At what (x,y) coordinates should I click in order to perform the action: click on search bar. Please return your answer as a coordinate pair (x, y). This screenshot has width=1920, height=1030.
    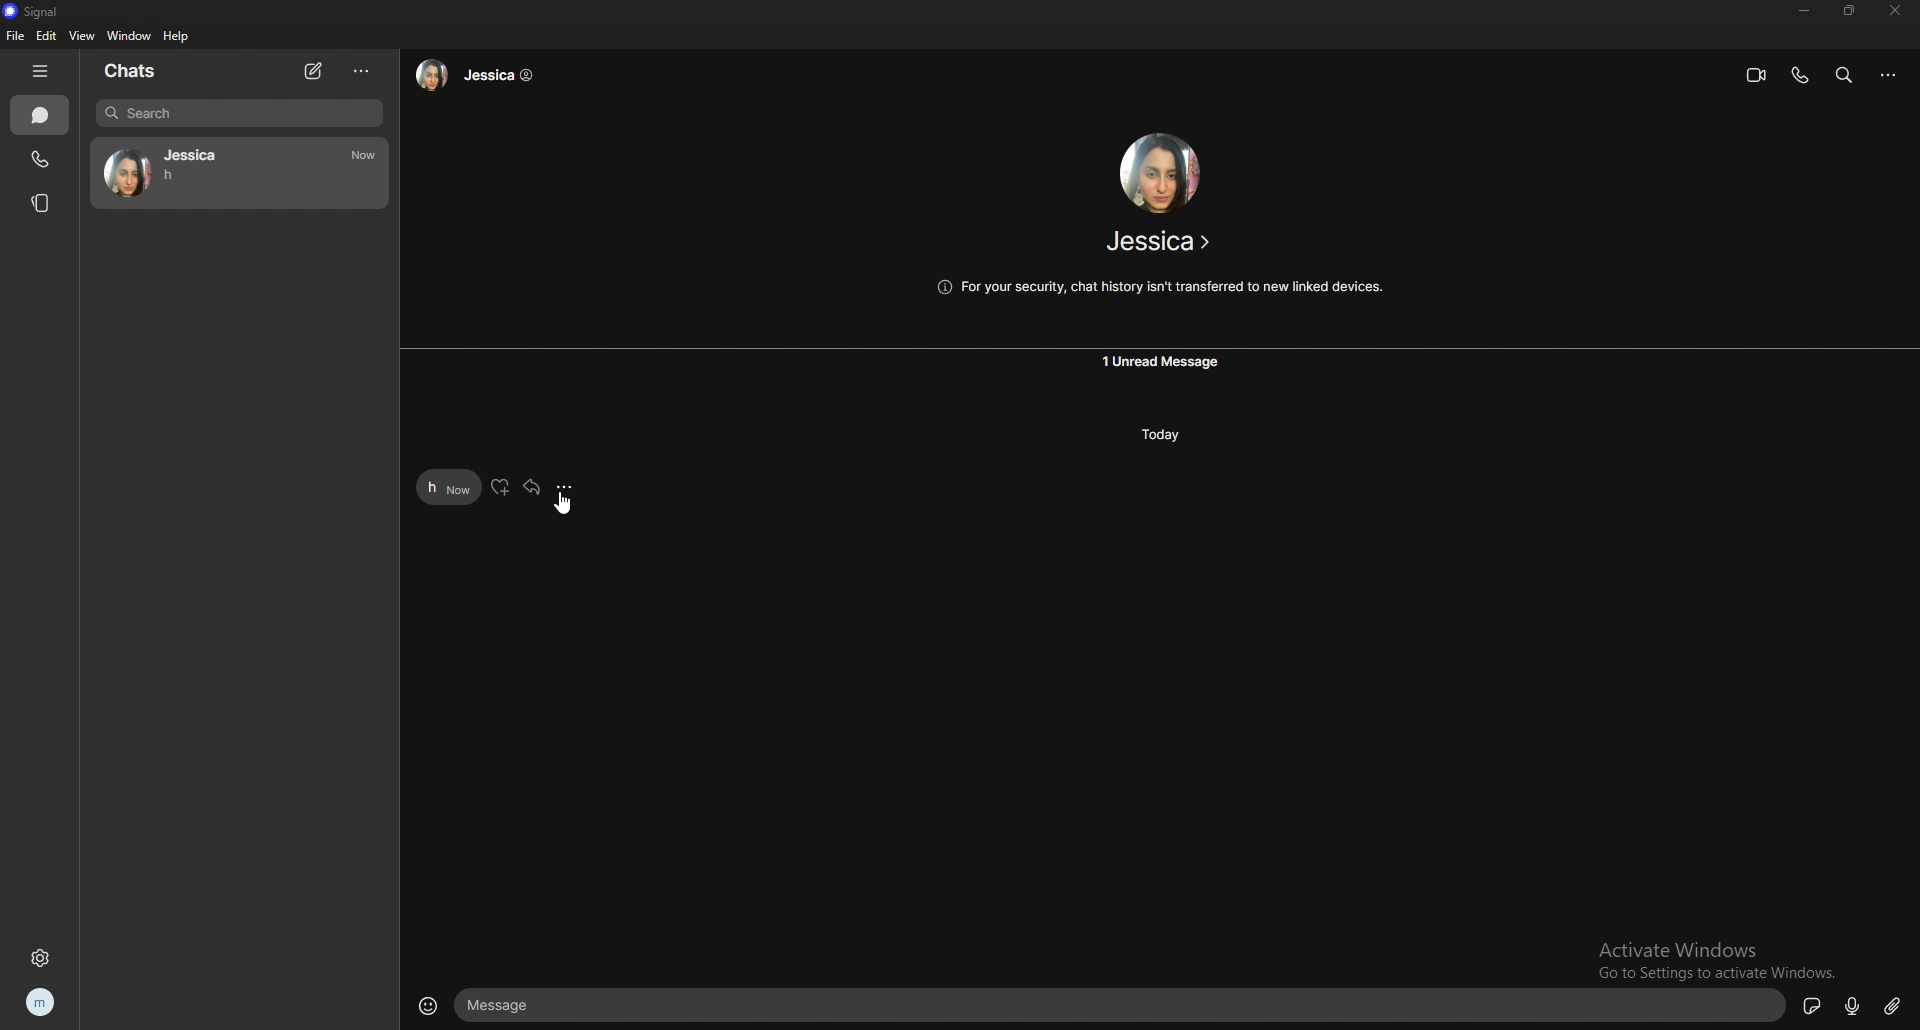
    Looking at the image, I should click on (239, 114).